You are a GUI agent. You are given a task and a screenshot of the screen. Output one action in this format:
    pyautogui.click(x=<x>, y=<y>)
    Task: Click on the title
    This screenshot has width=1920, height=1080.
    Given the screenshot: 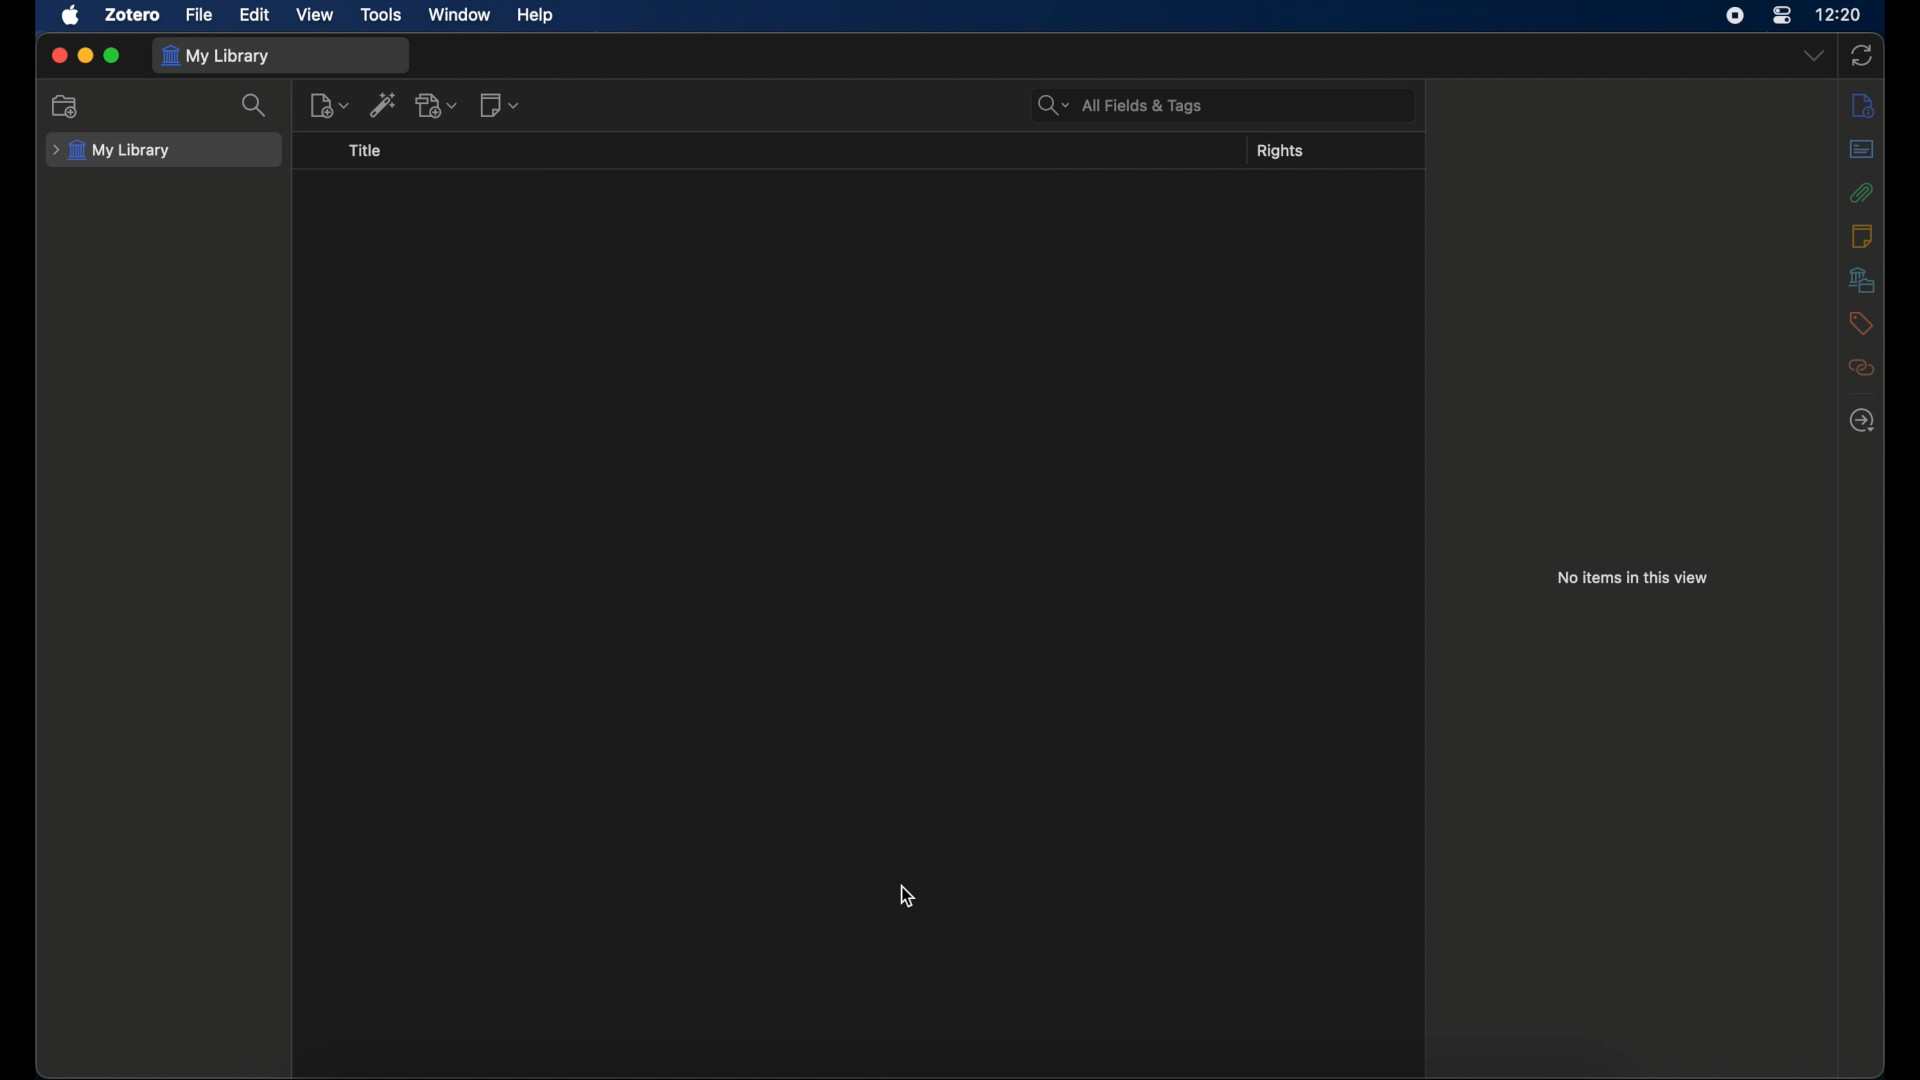 What is the action you would take?
    pyautogui.click(x=365, y=150)
    